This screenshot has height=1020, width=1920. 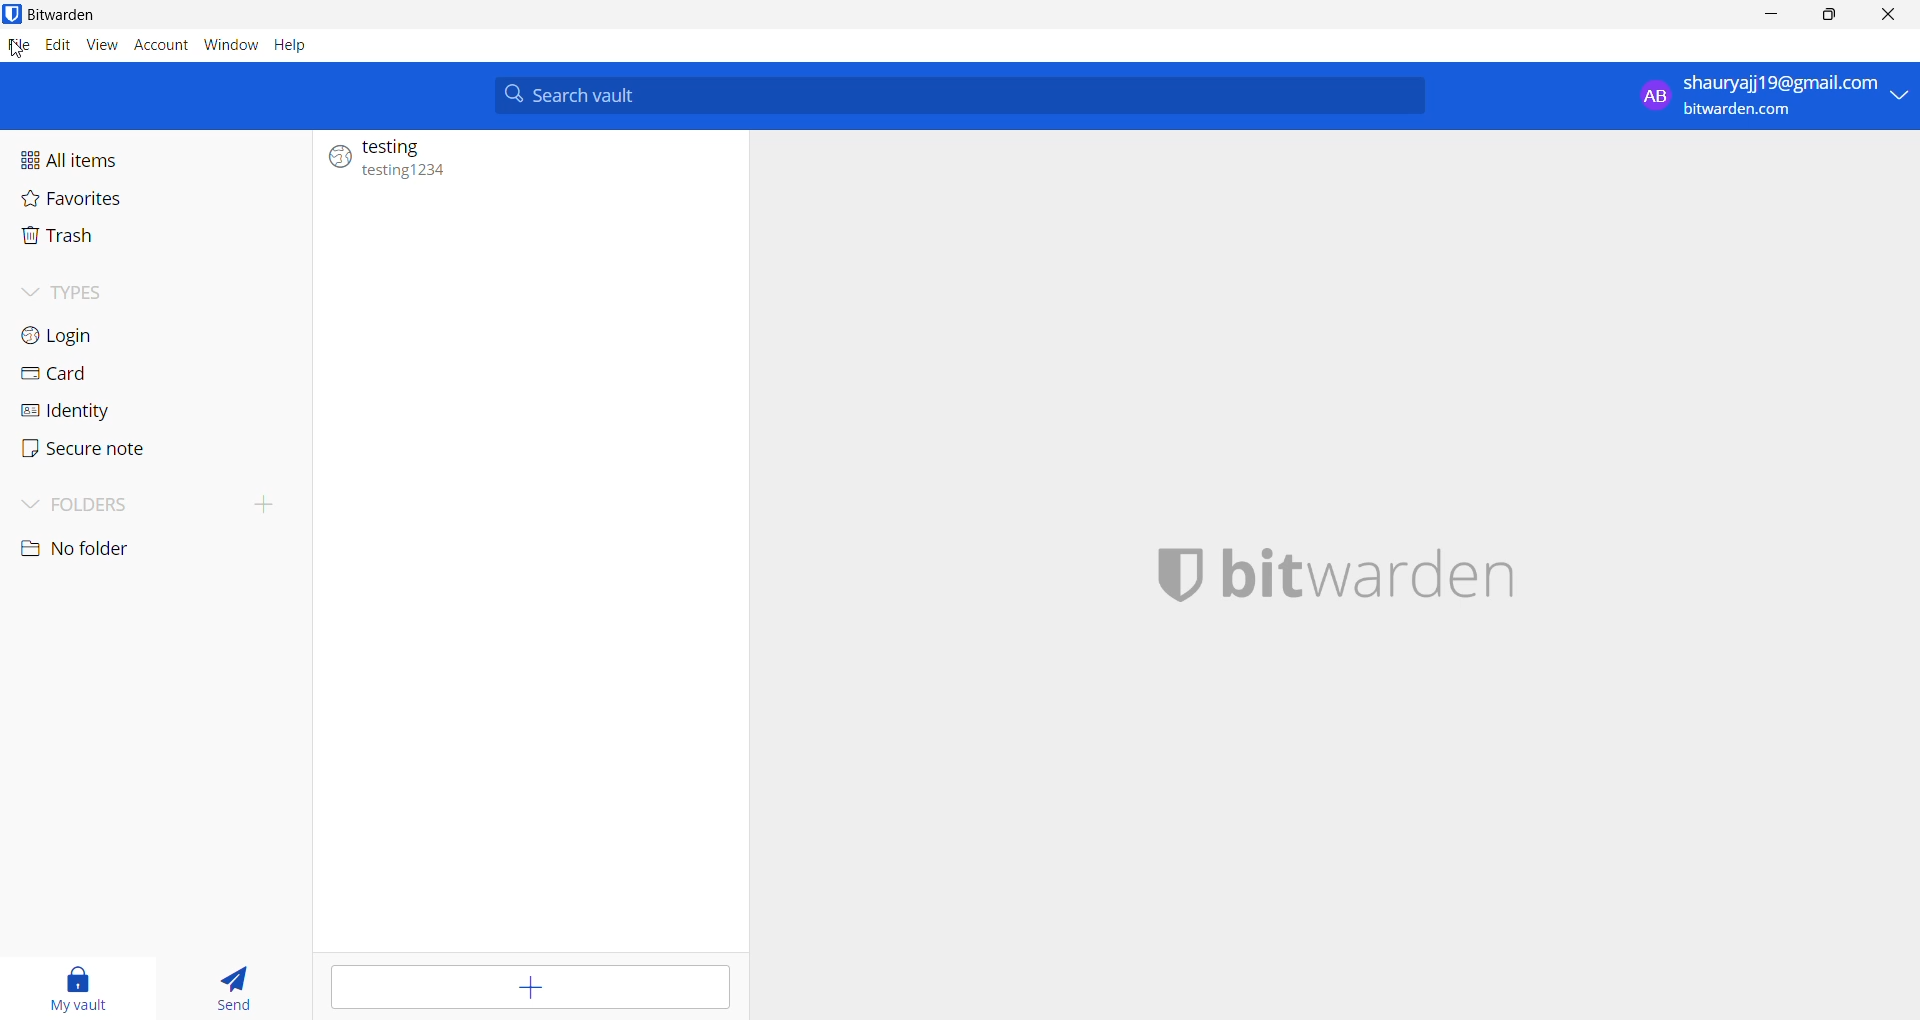 What do you see at coordinates (73, 989) in the screenshot?
I see `my vault` at bounding box center [73, 989].